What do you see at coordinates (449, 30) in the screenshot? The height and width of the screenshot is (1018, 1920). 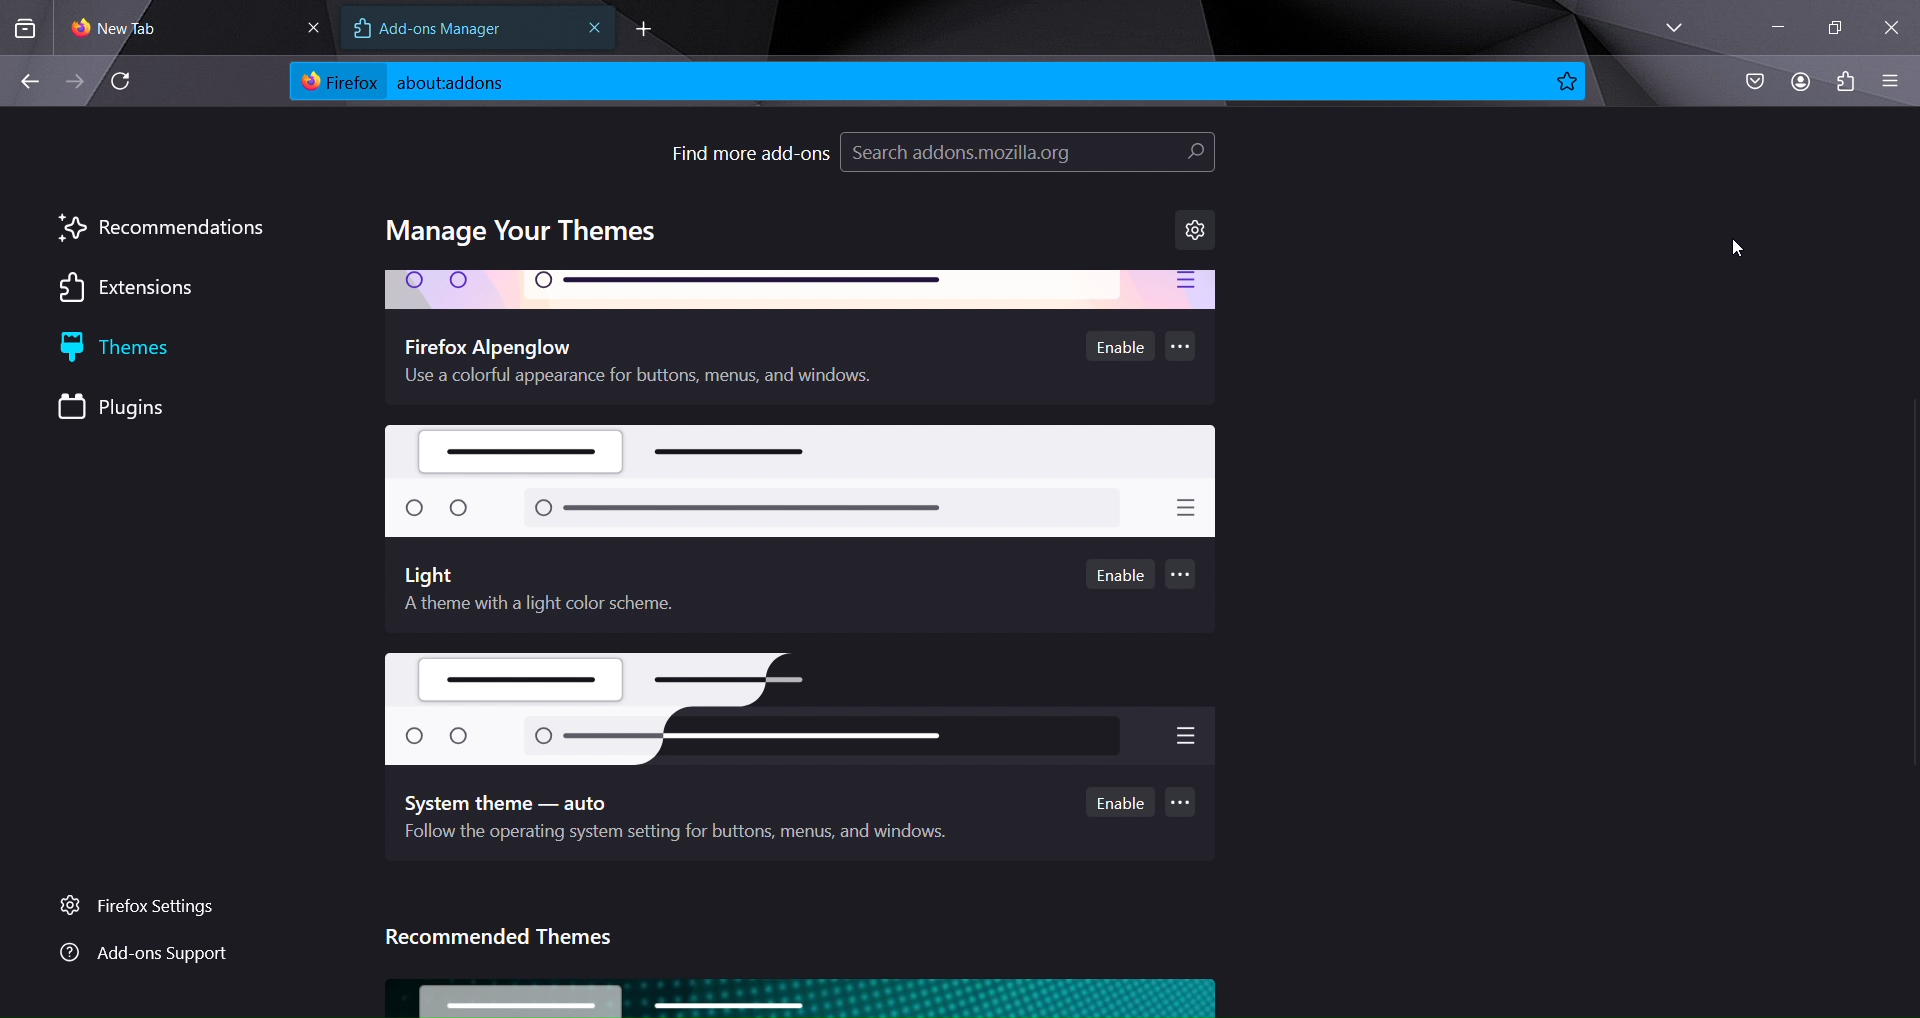 I see `add ons manager` at bounding box center [449, 30].